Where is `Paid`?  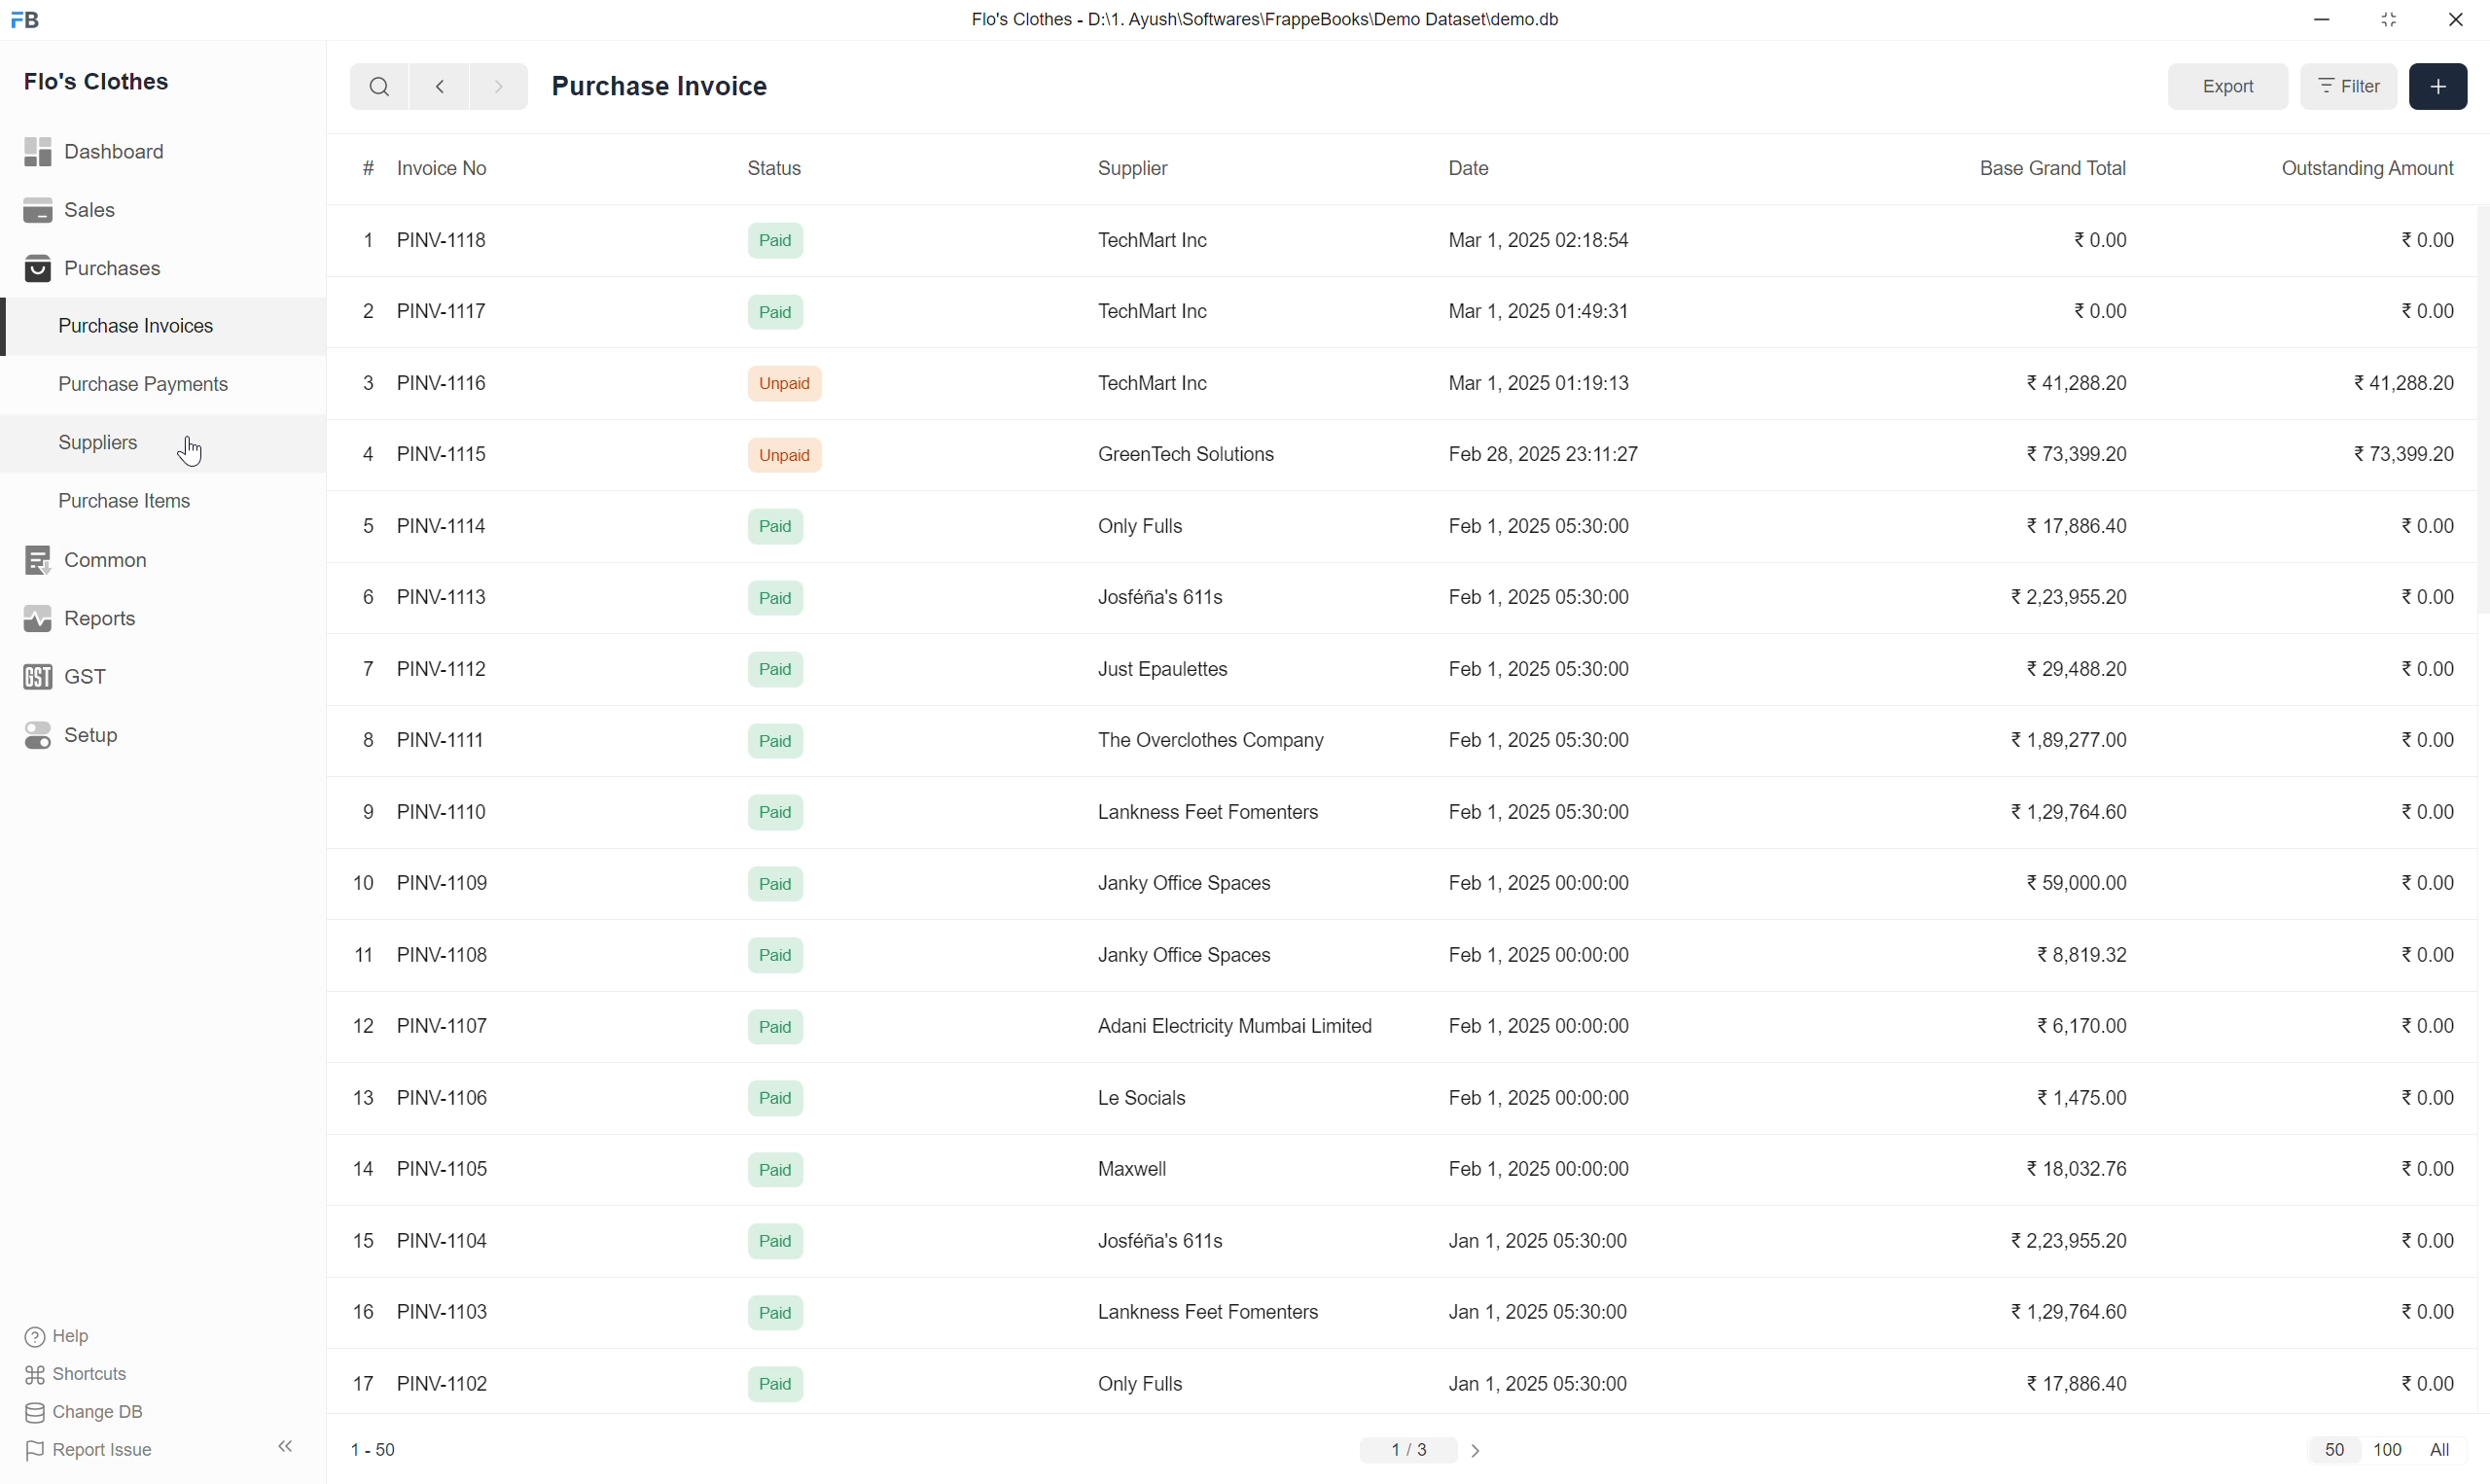 Paid is located at coordinates (767, 808).